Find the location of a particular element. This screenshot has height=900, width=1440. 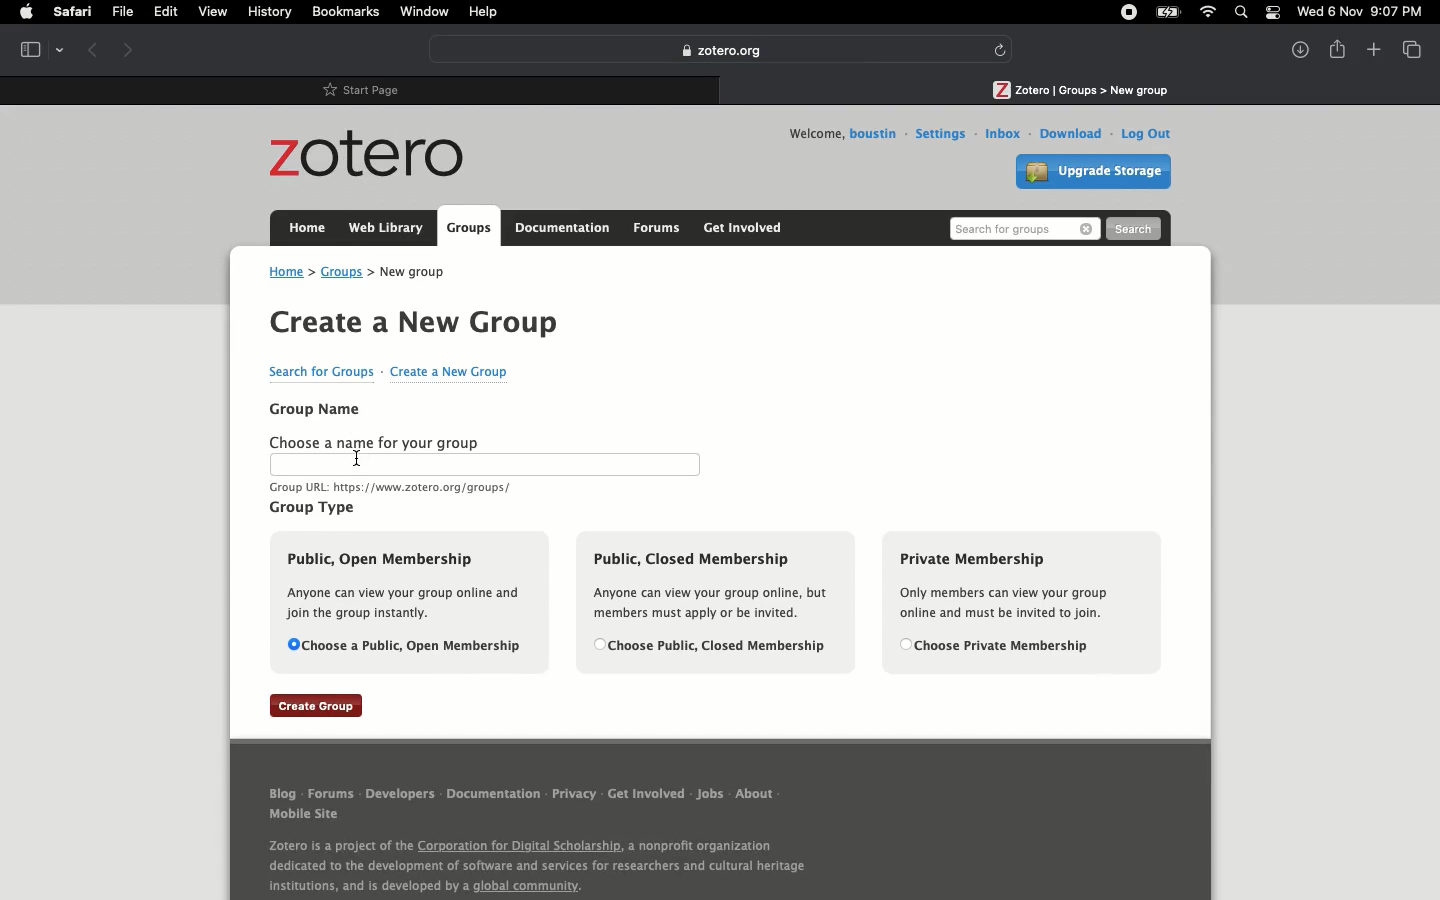

Home is located at coordinates (303, 226).